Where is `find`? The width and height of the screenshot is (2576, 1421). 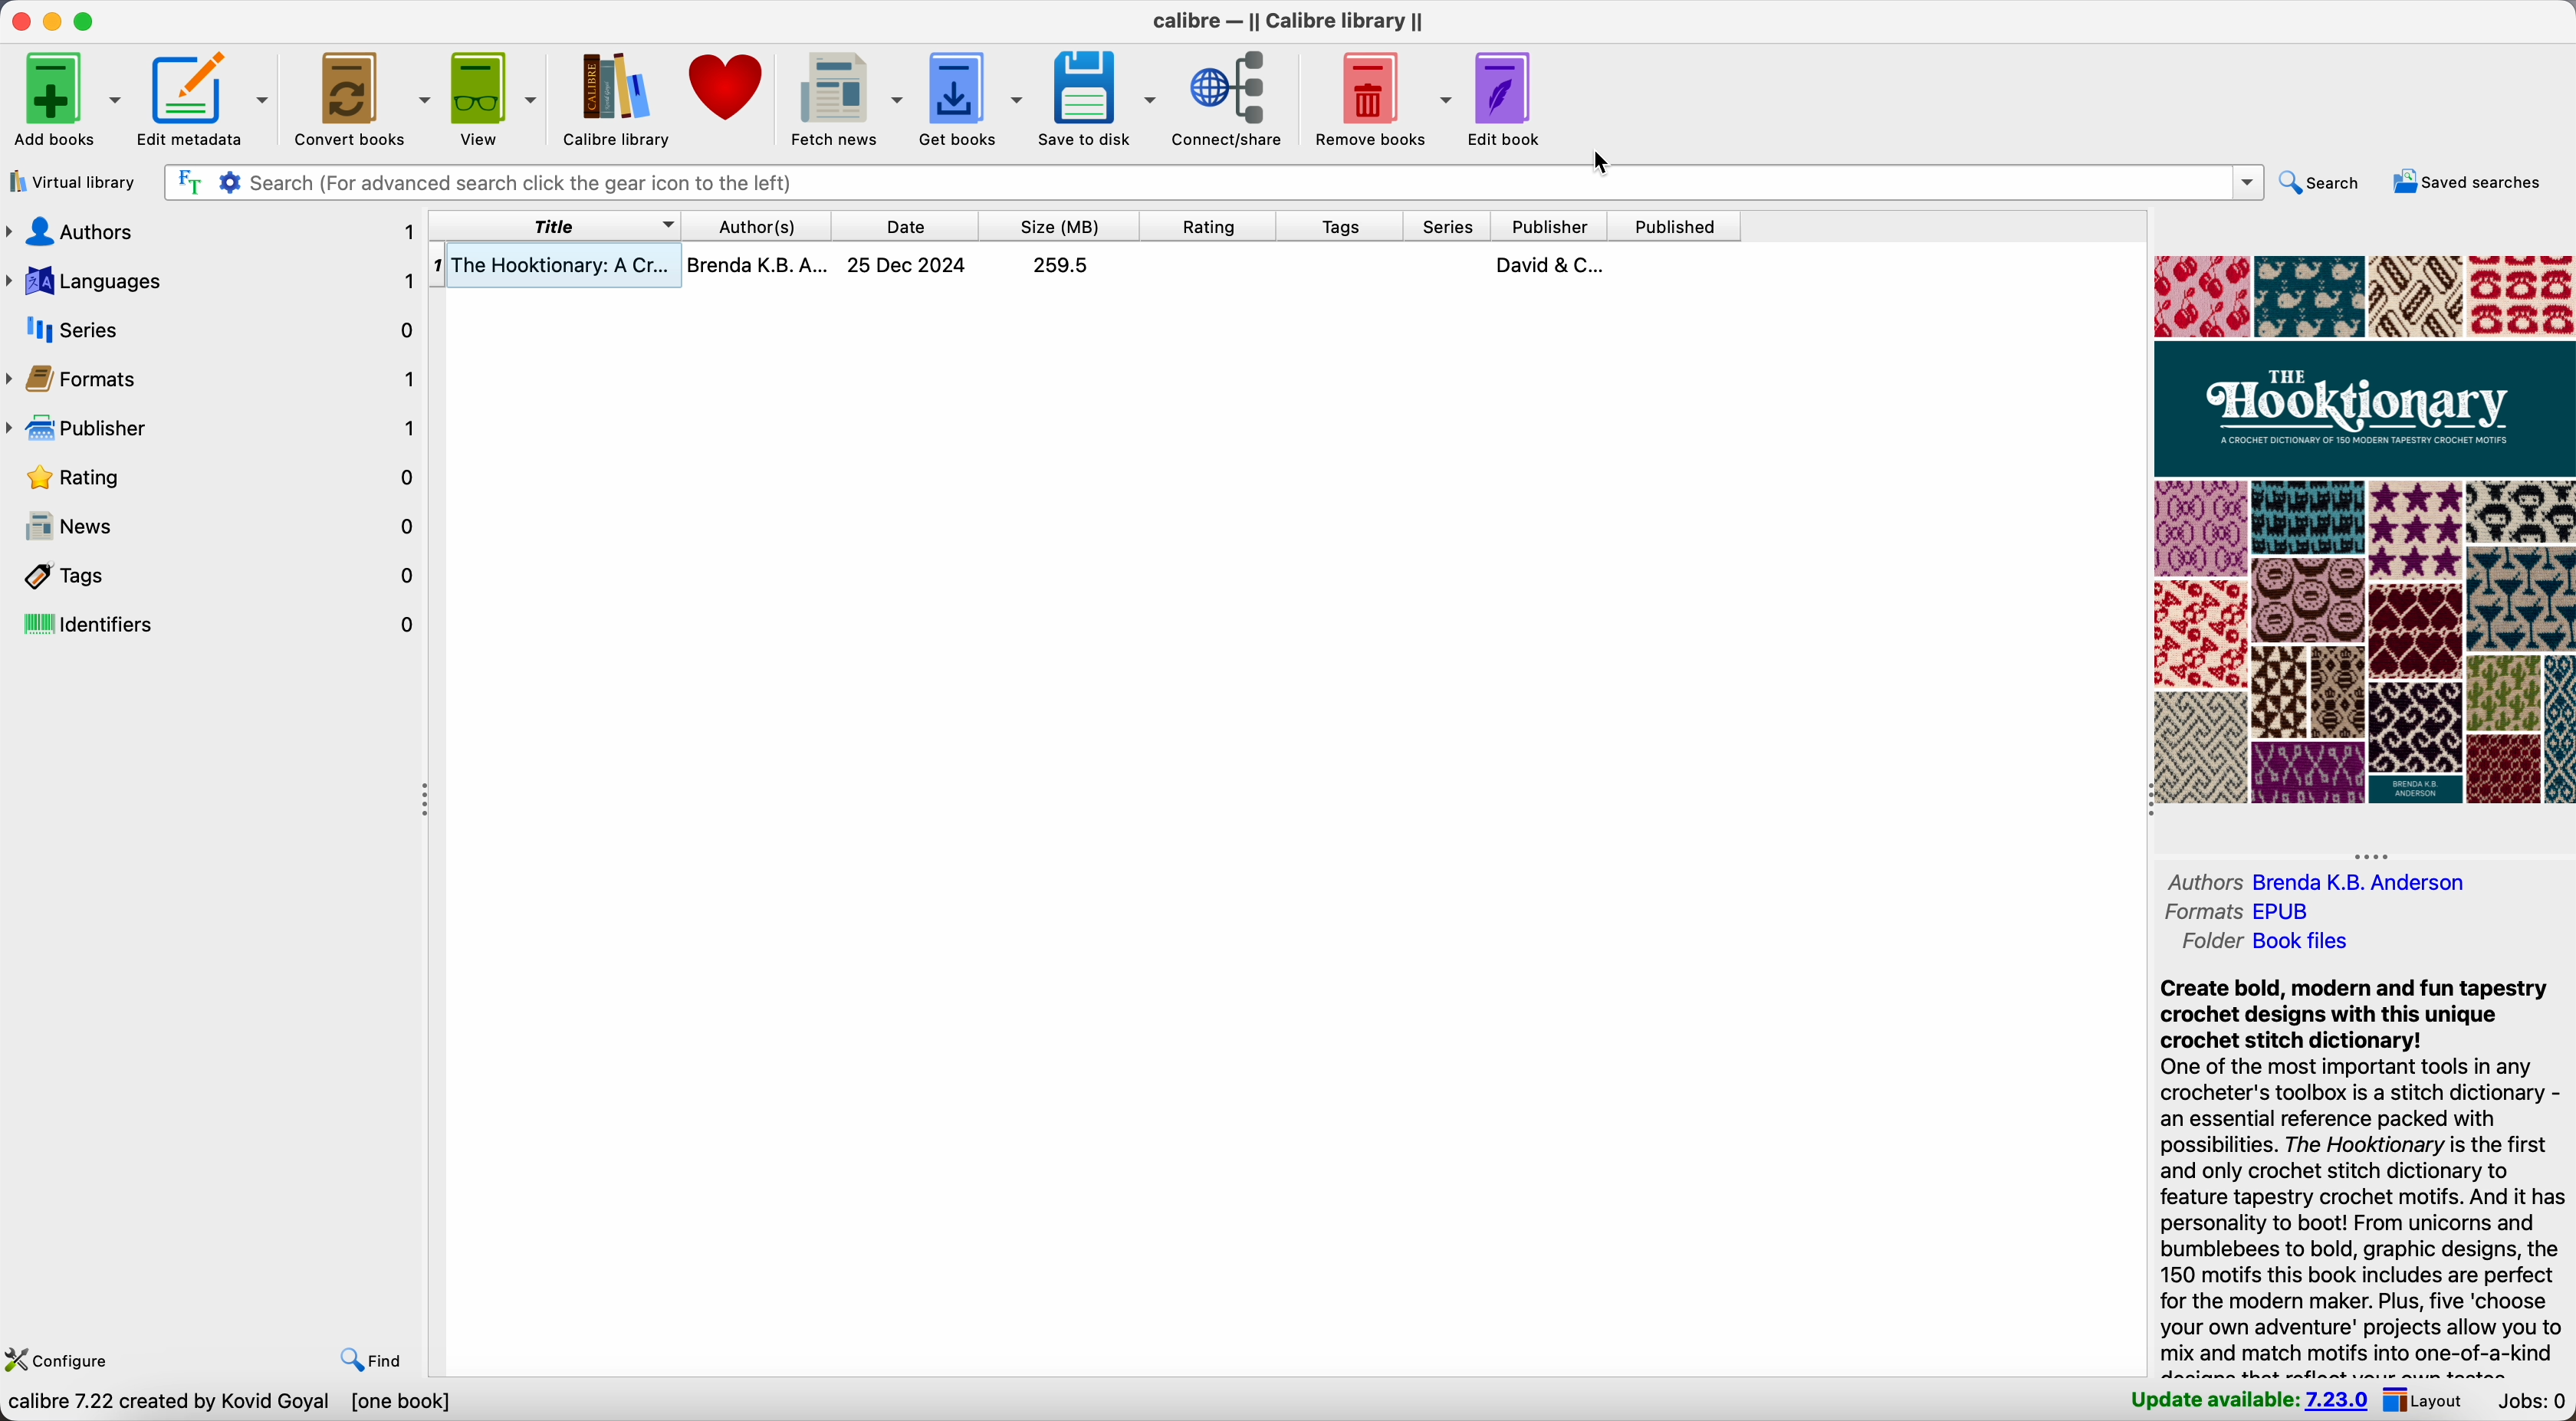
find is located at coordinates (370, 1363).